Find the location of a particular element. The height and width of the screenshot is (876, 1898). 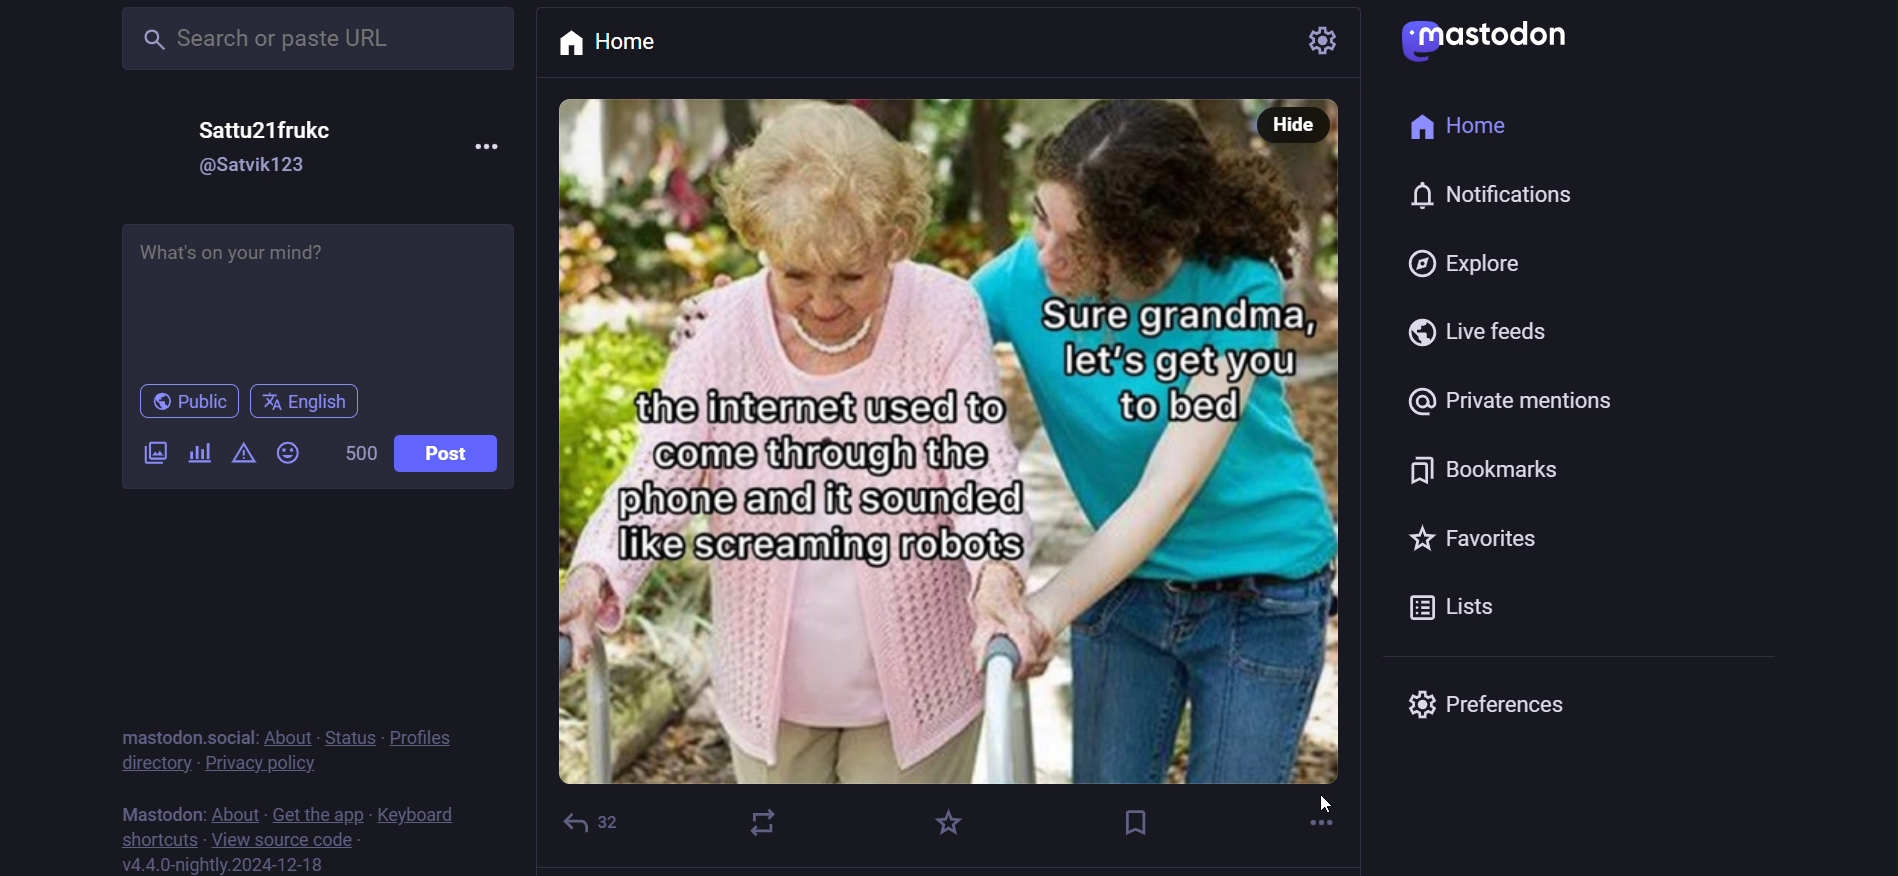

live feed is located at coordinates (1486, 330).